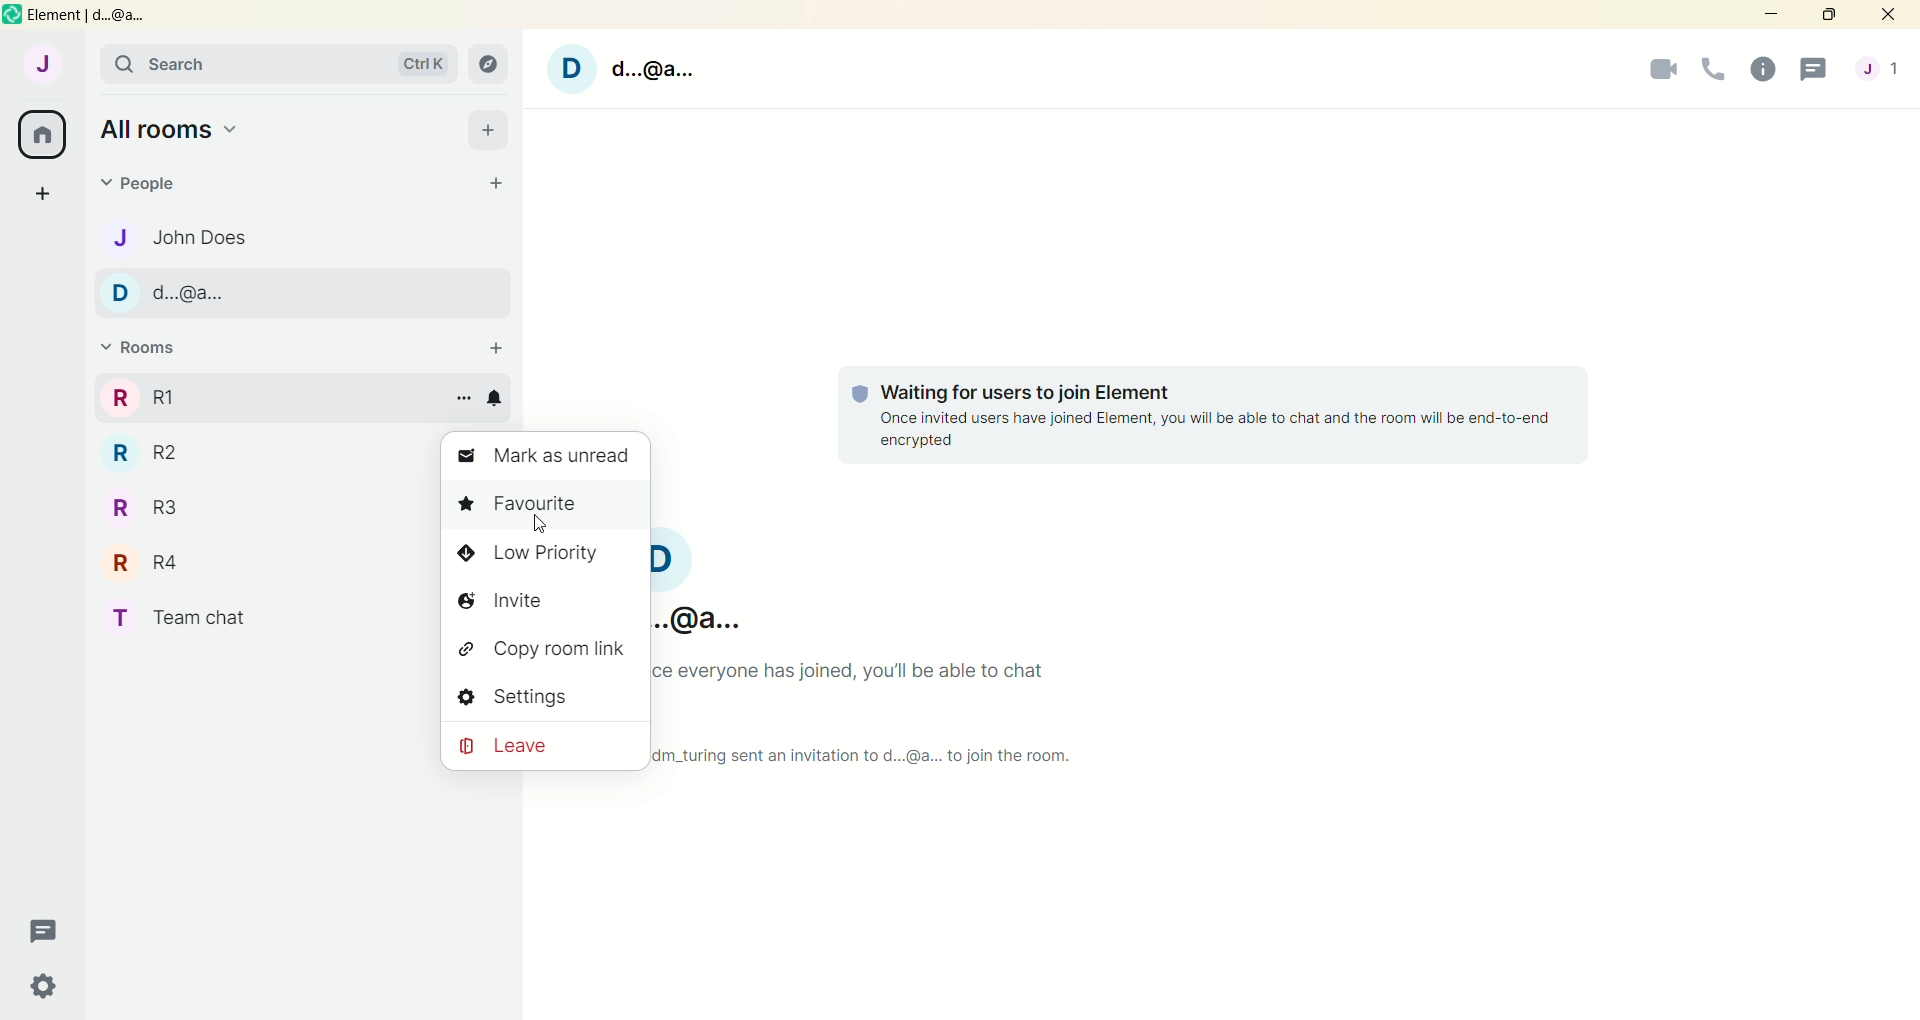 This screenshot has height=1020, width=1920. I want to click on Home, so click(42, 136).